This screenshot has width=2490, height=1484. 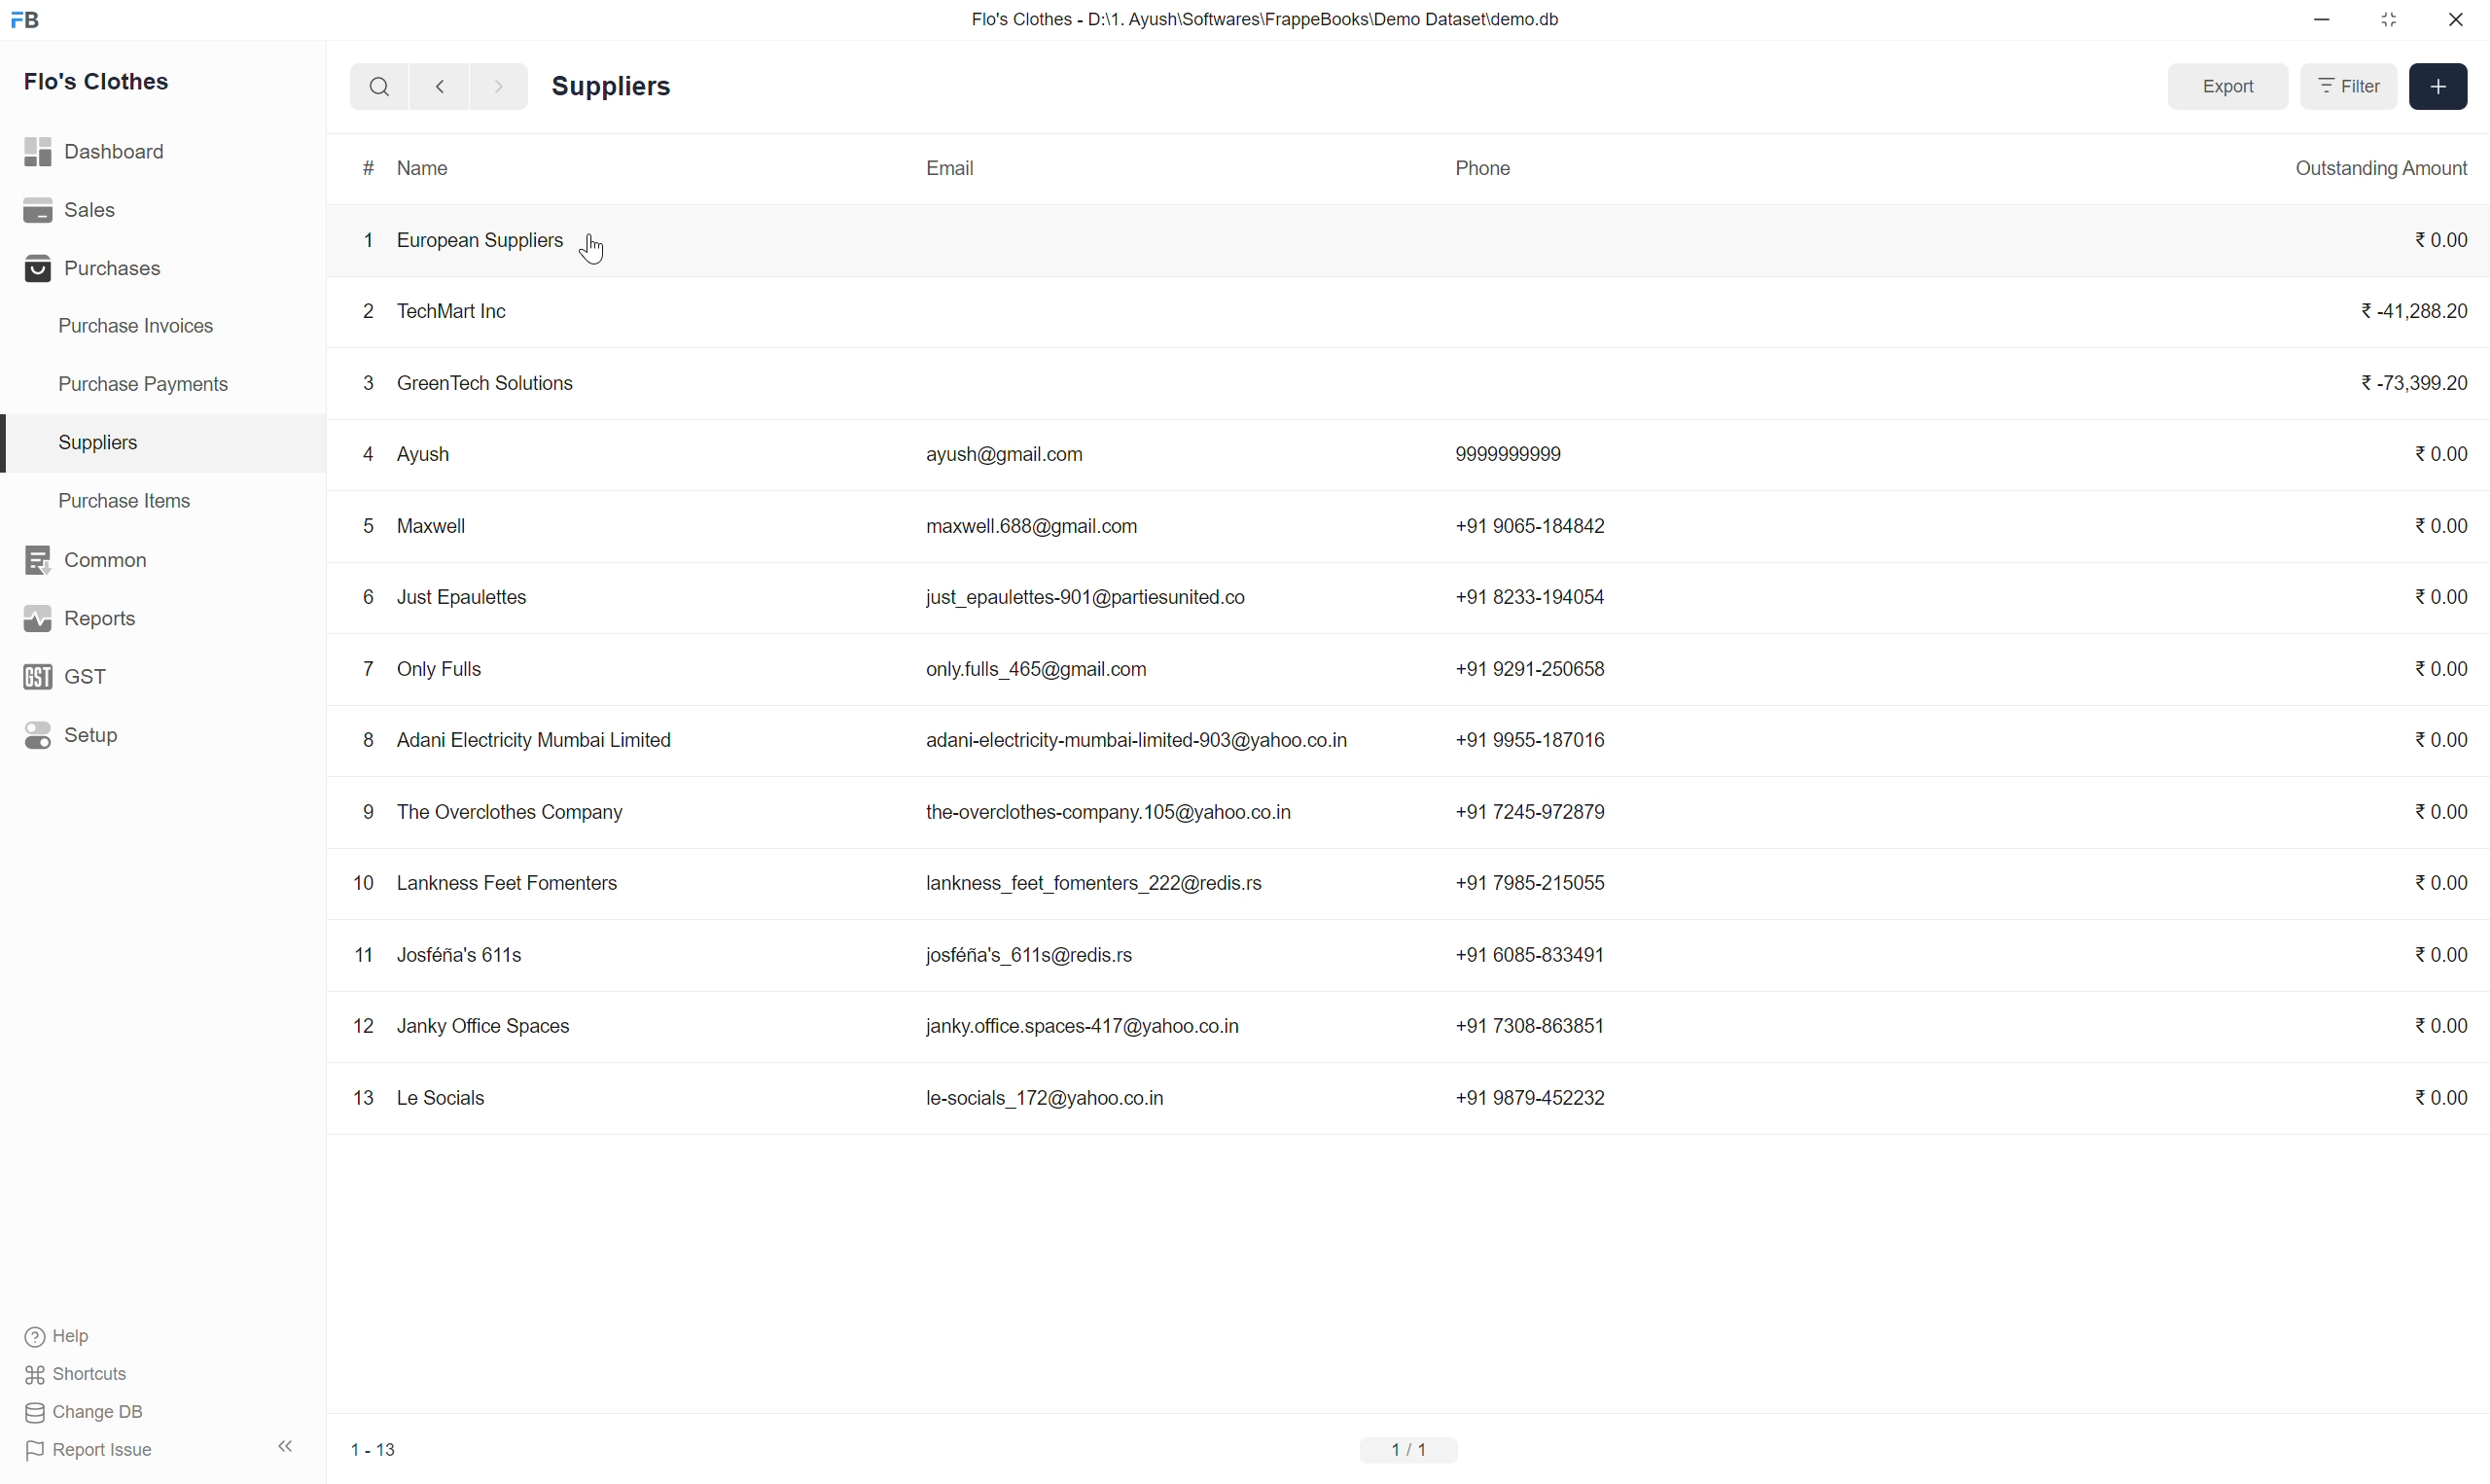 What do you see at coordinates (469, 951) in the screenshot?
I see `Josféna's 611s` at bounding box center [469, 951].